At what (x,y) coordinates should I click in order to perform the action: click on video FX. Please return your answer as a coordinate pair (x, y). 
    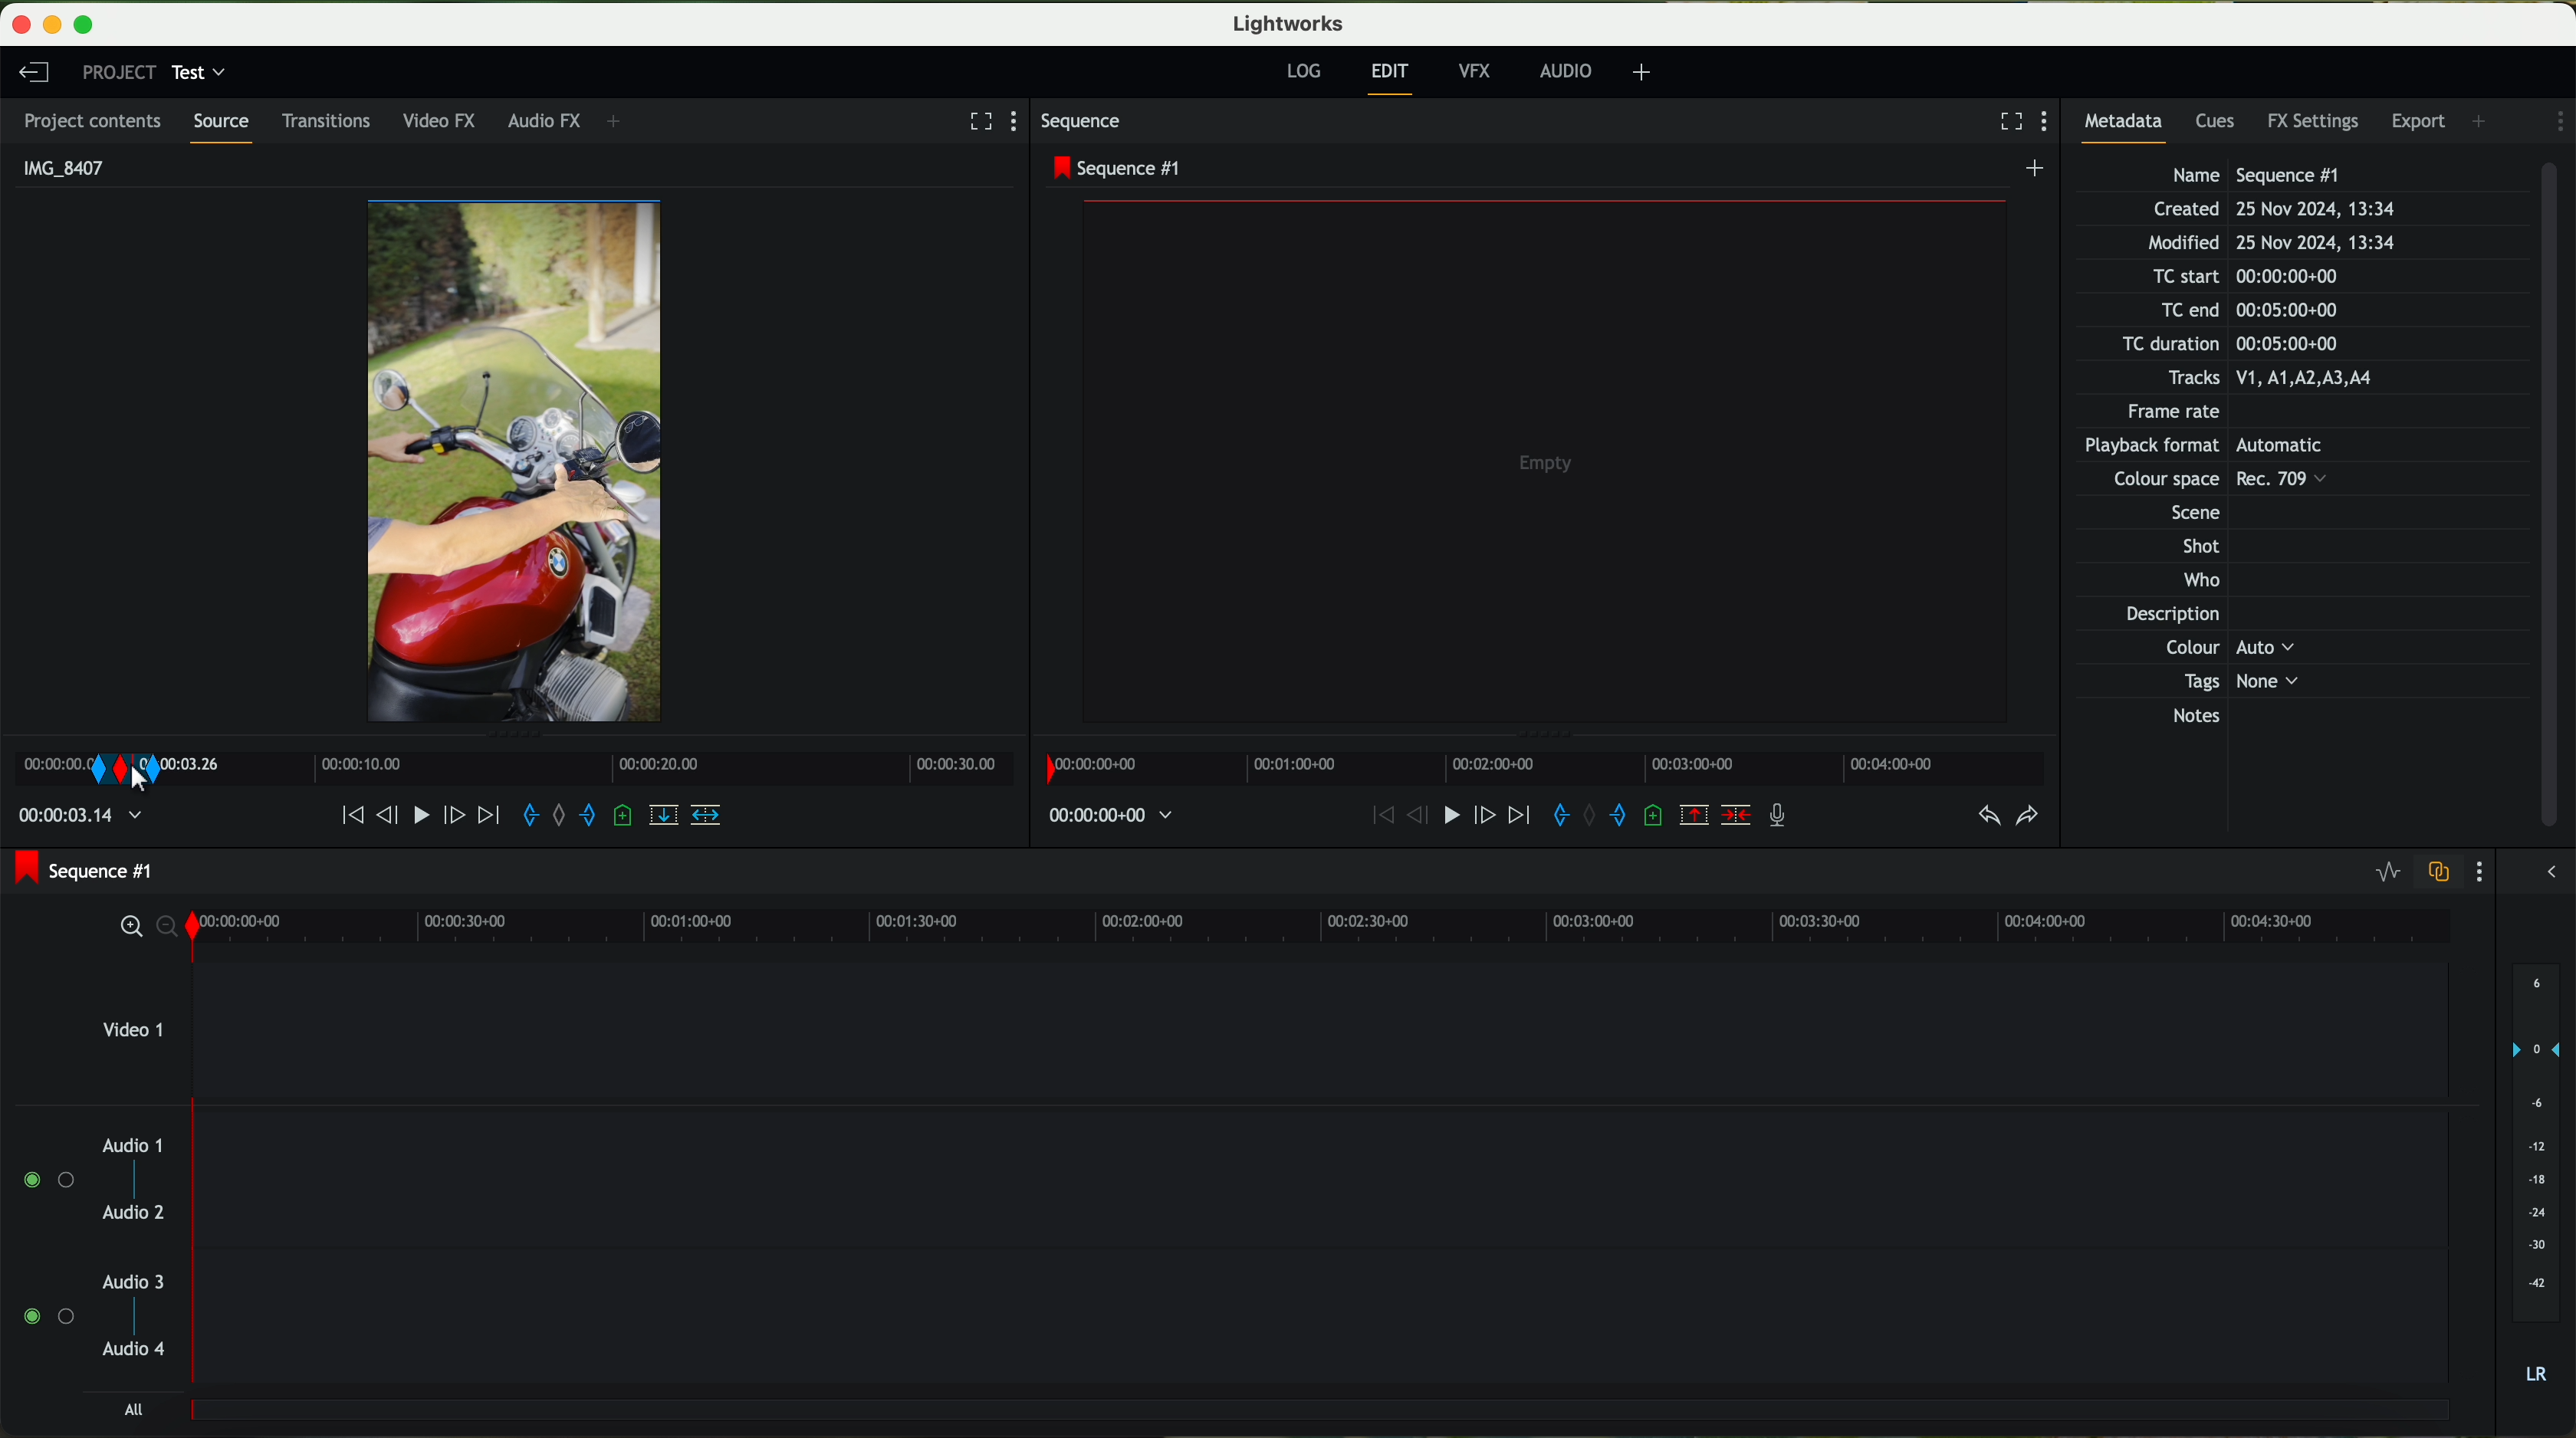
    Looking at the image, I should click on (444, 123).